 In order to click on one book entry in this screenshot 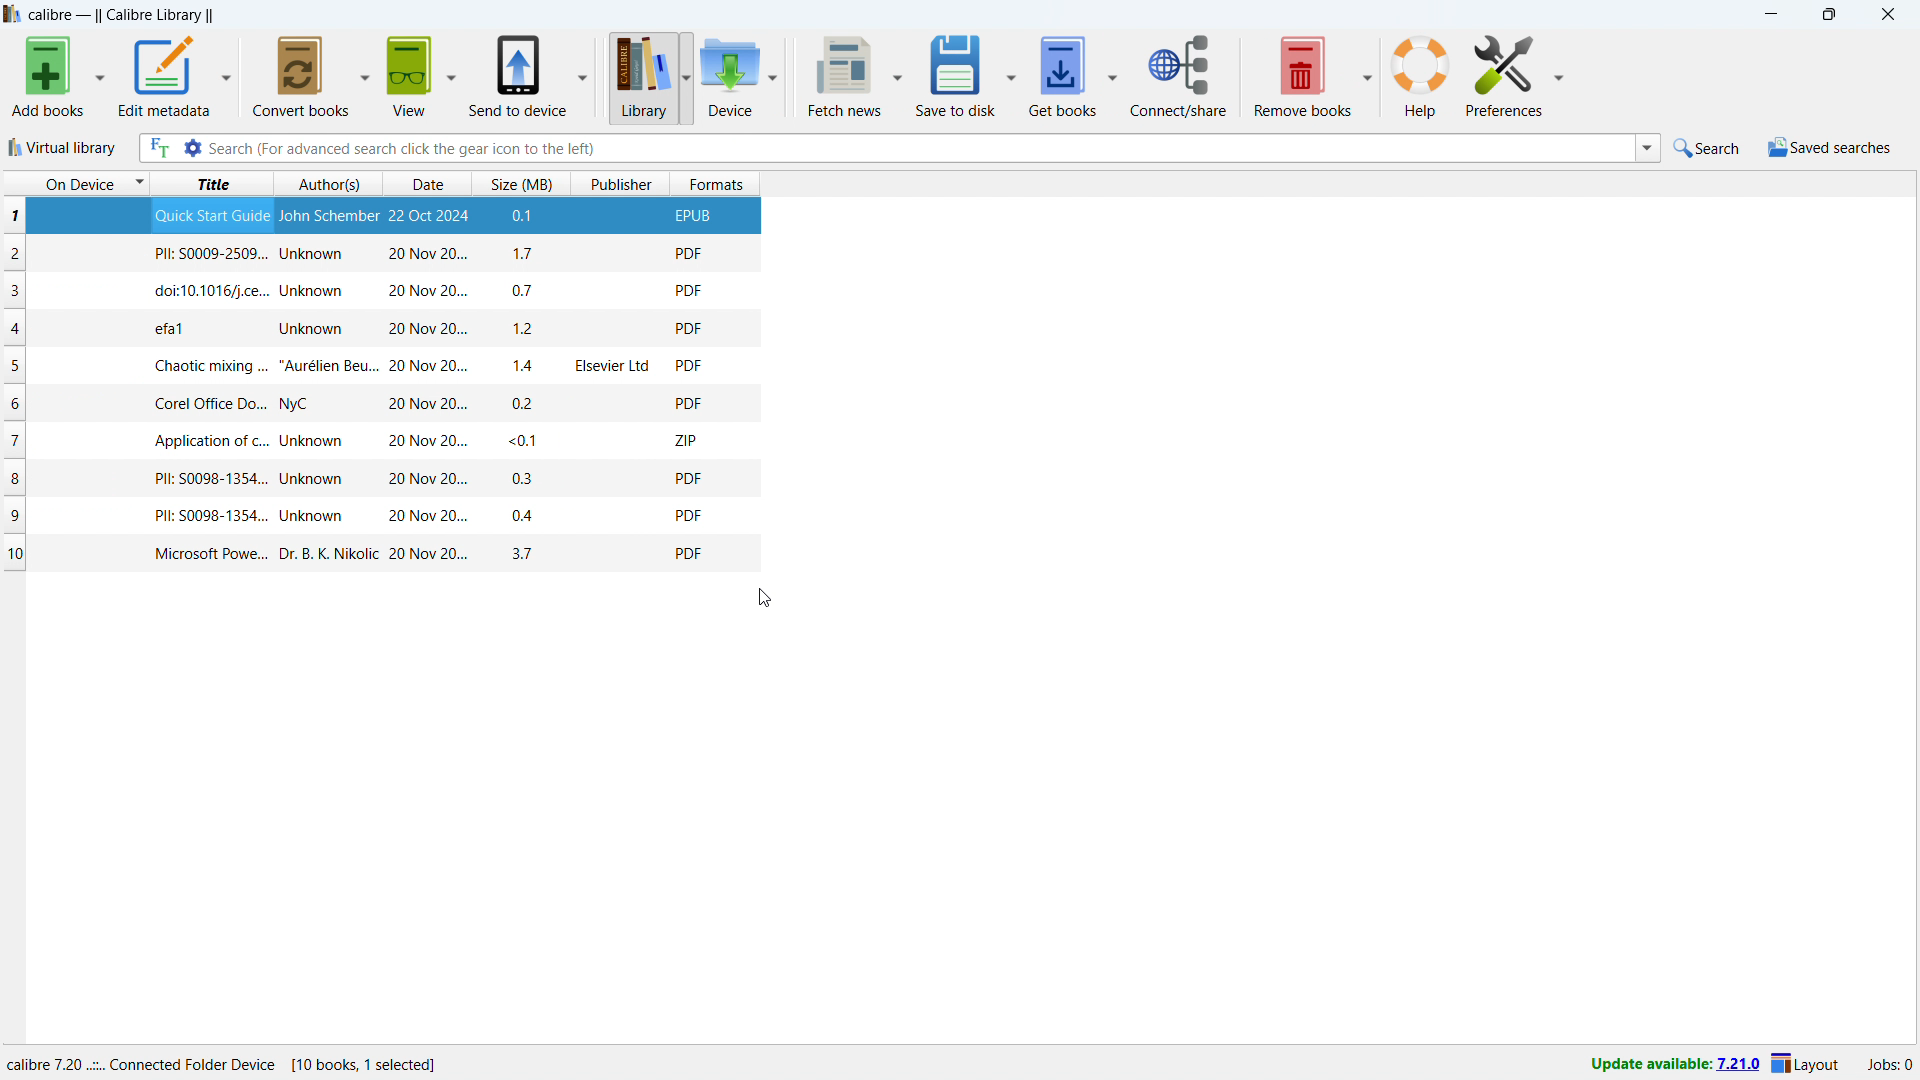, I will do `click(383, 253)`.